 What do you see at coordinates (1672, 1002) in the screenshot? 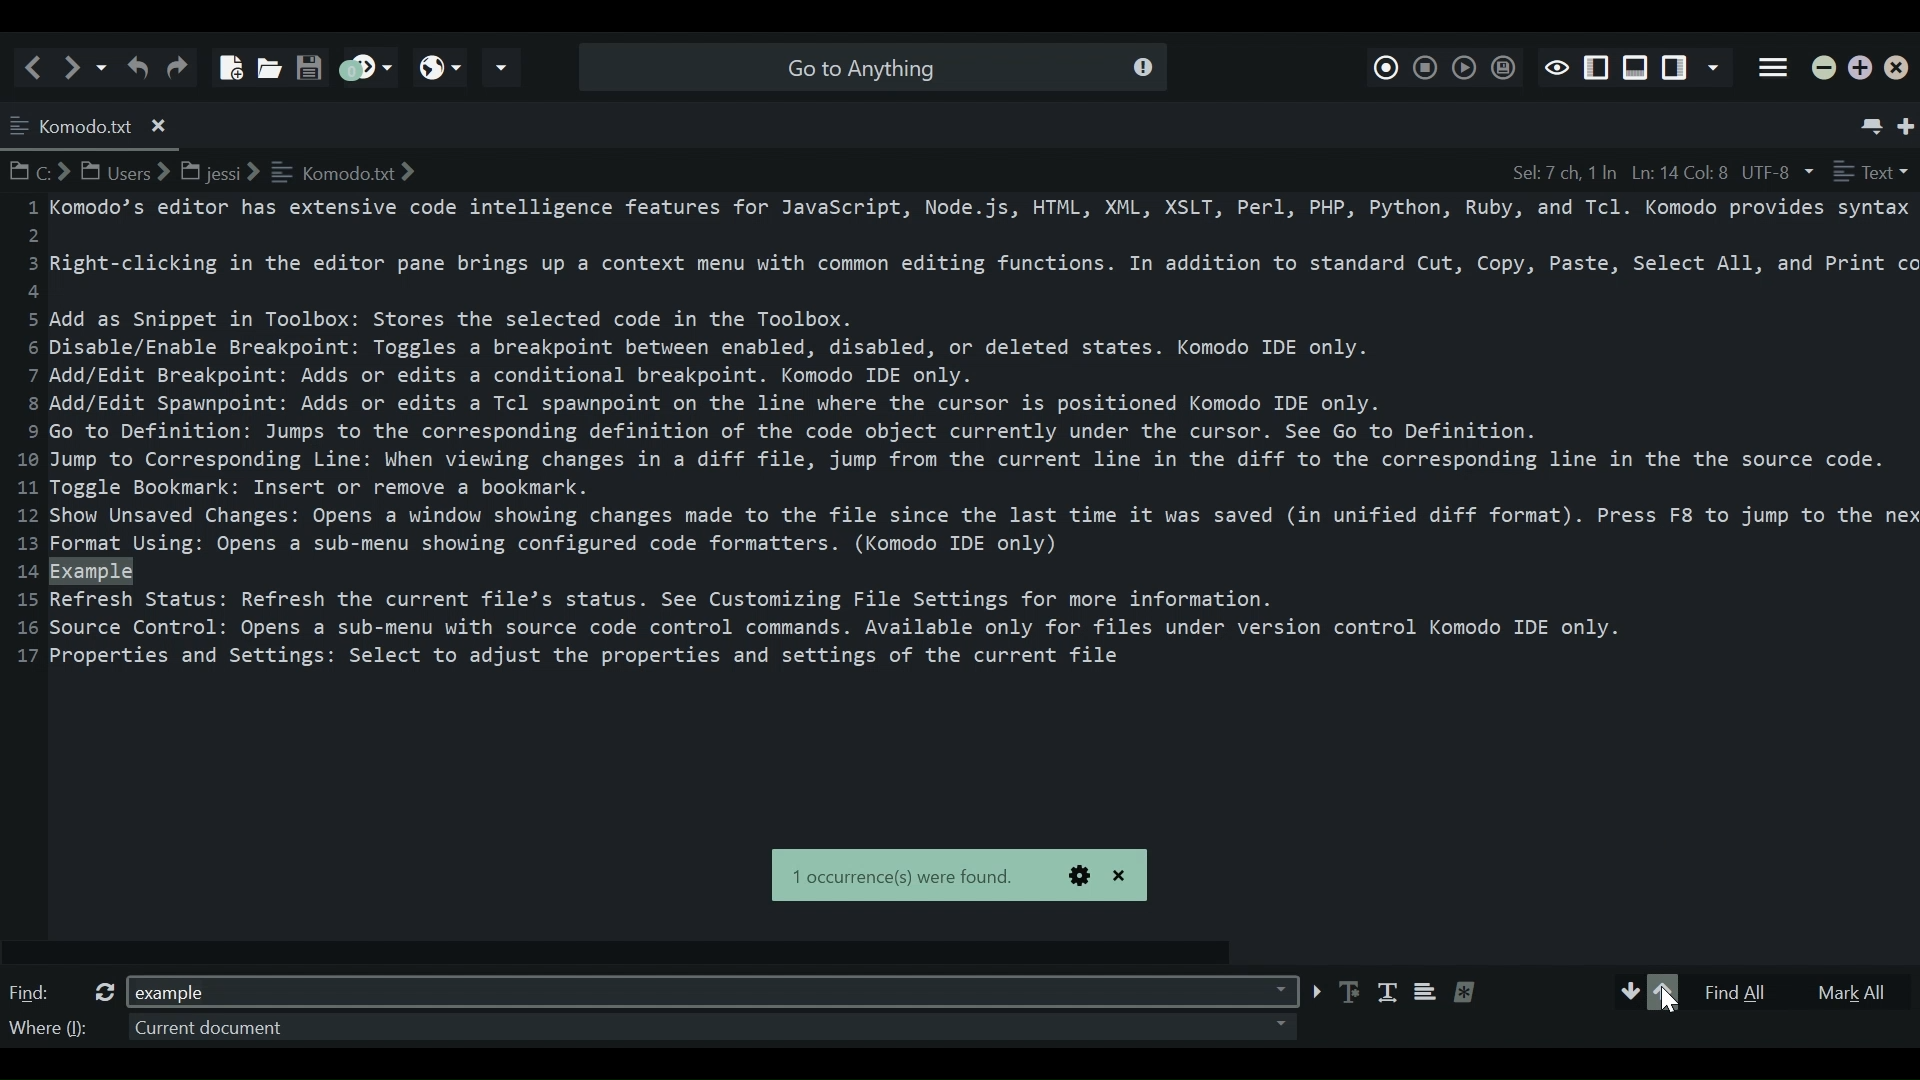
I see `Cursor` at bounding box center [1672, 1002].